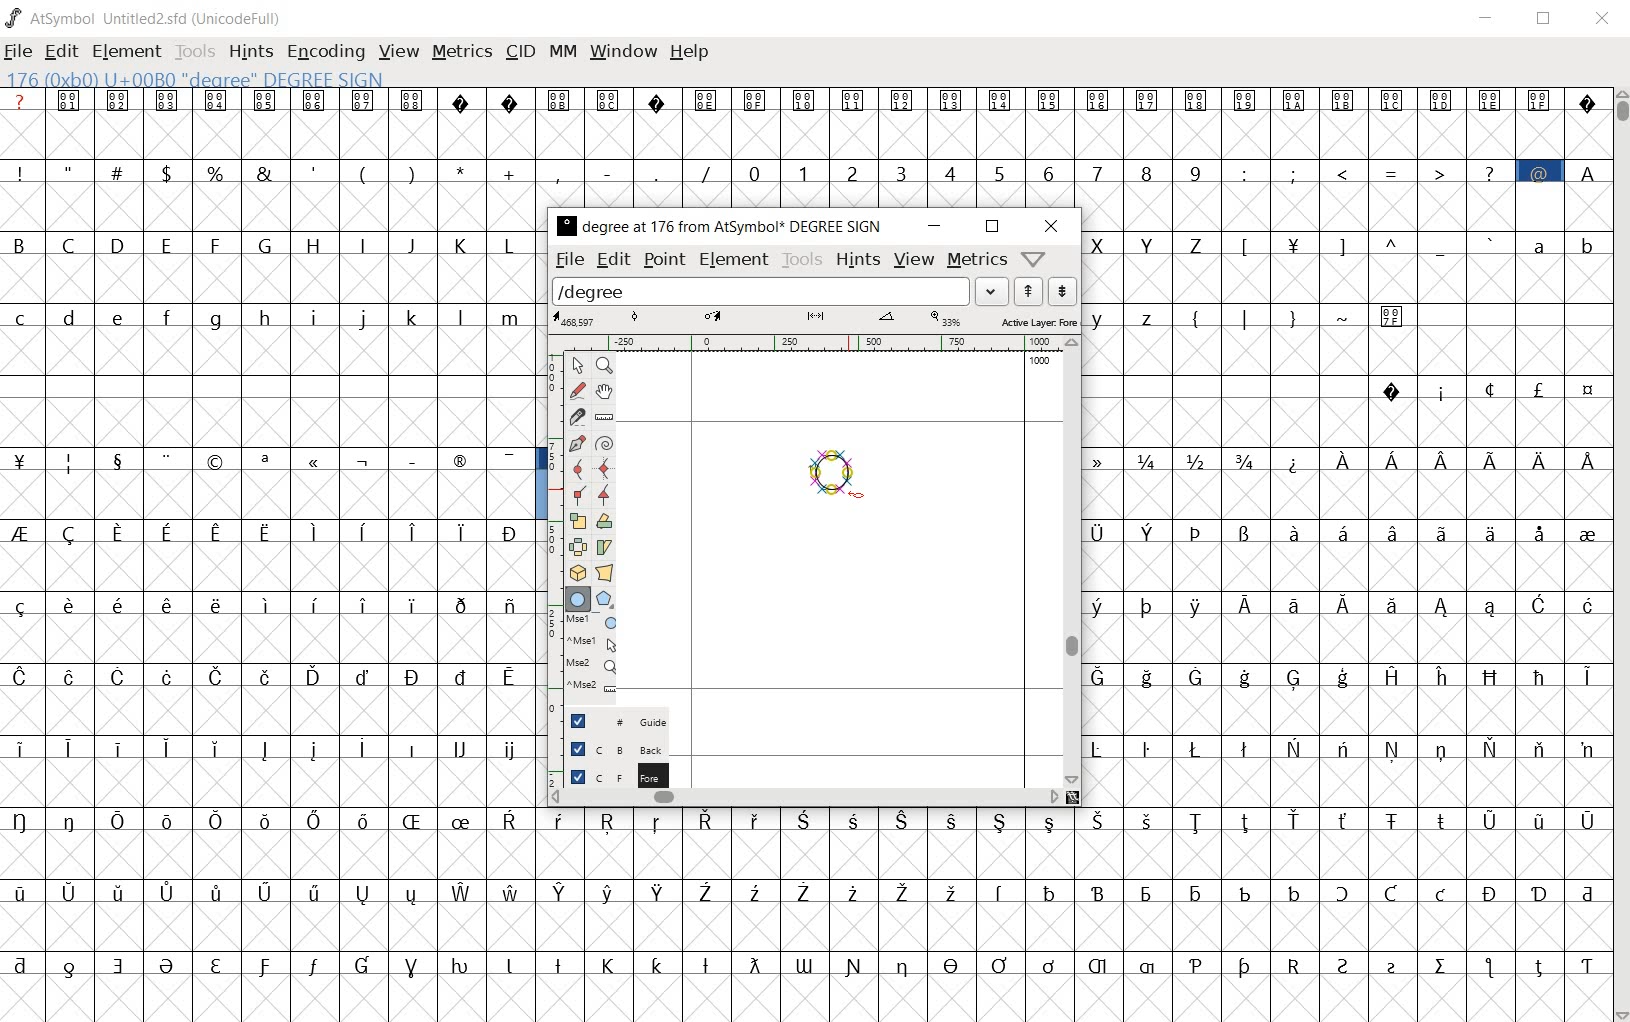  What do you see at coordinates (803, 134) in the screenshot?
I see `empty glyph slots` at bounding box center [803, 134].